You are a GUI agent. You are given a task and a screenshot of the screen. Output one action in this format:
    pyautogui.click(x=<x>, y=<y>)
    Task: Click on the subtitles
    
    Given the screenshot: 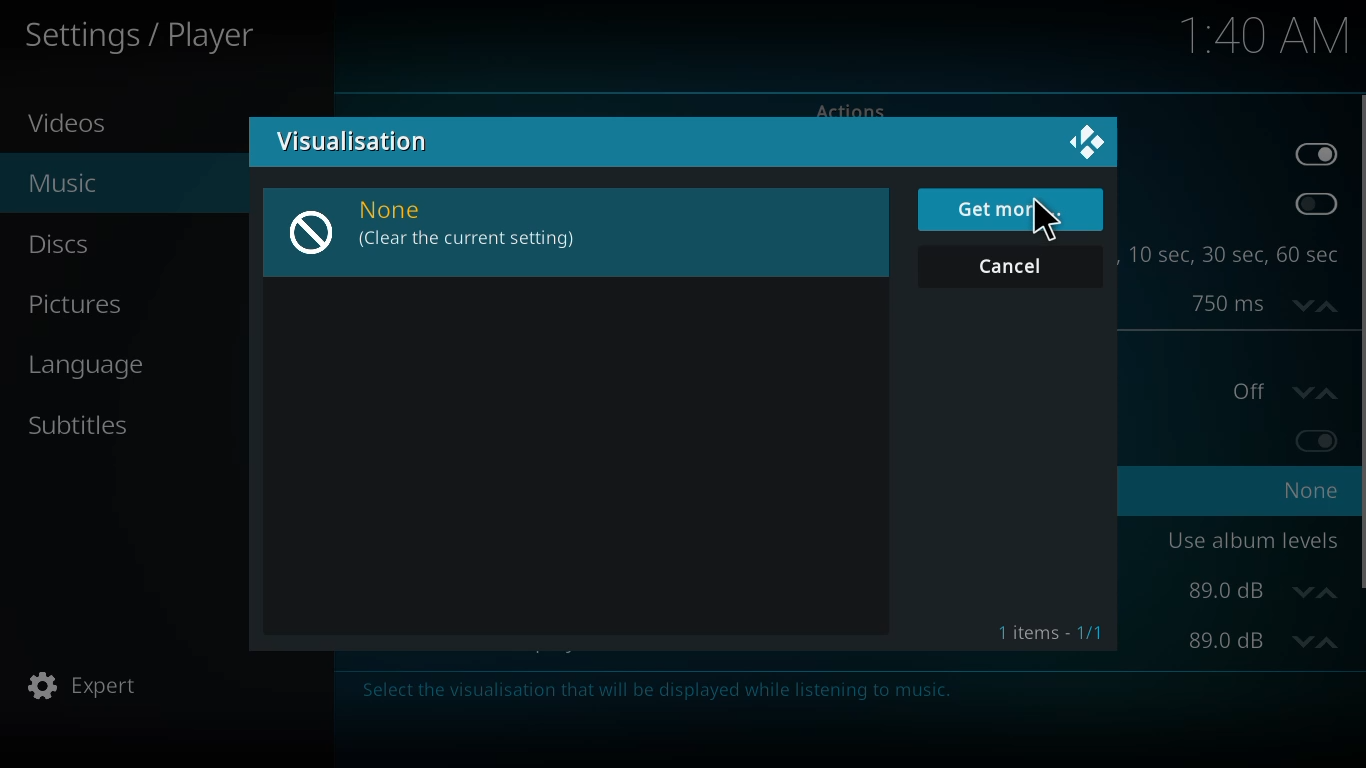 What is the action you would take?
    pyautogui.click(x=78, y=423)
    